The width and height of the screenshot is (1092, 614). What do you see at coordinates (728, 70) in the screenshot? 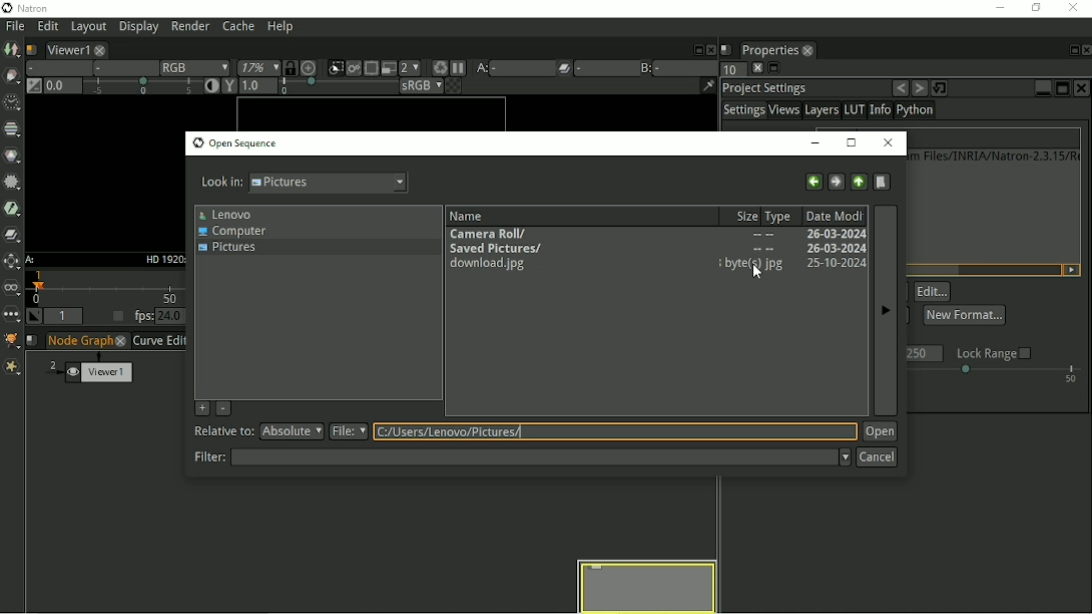
I see `Maximum number of panels` at bounding box center [728, 70].